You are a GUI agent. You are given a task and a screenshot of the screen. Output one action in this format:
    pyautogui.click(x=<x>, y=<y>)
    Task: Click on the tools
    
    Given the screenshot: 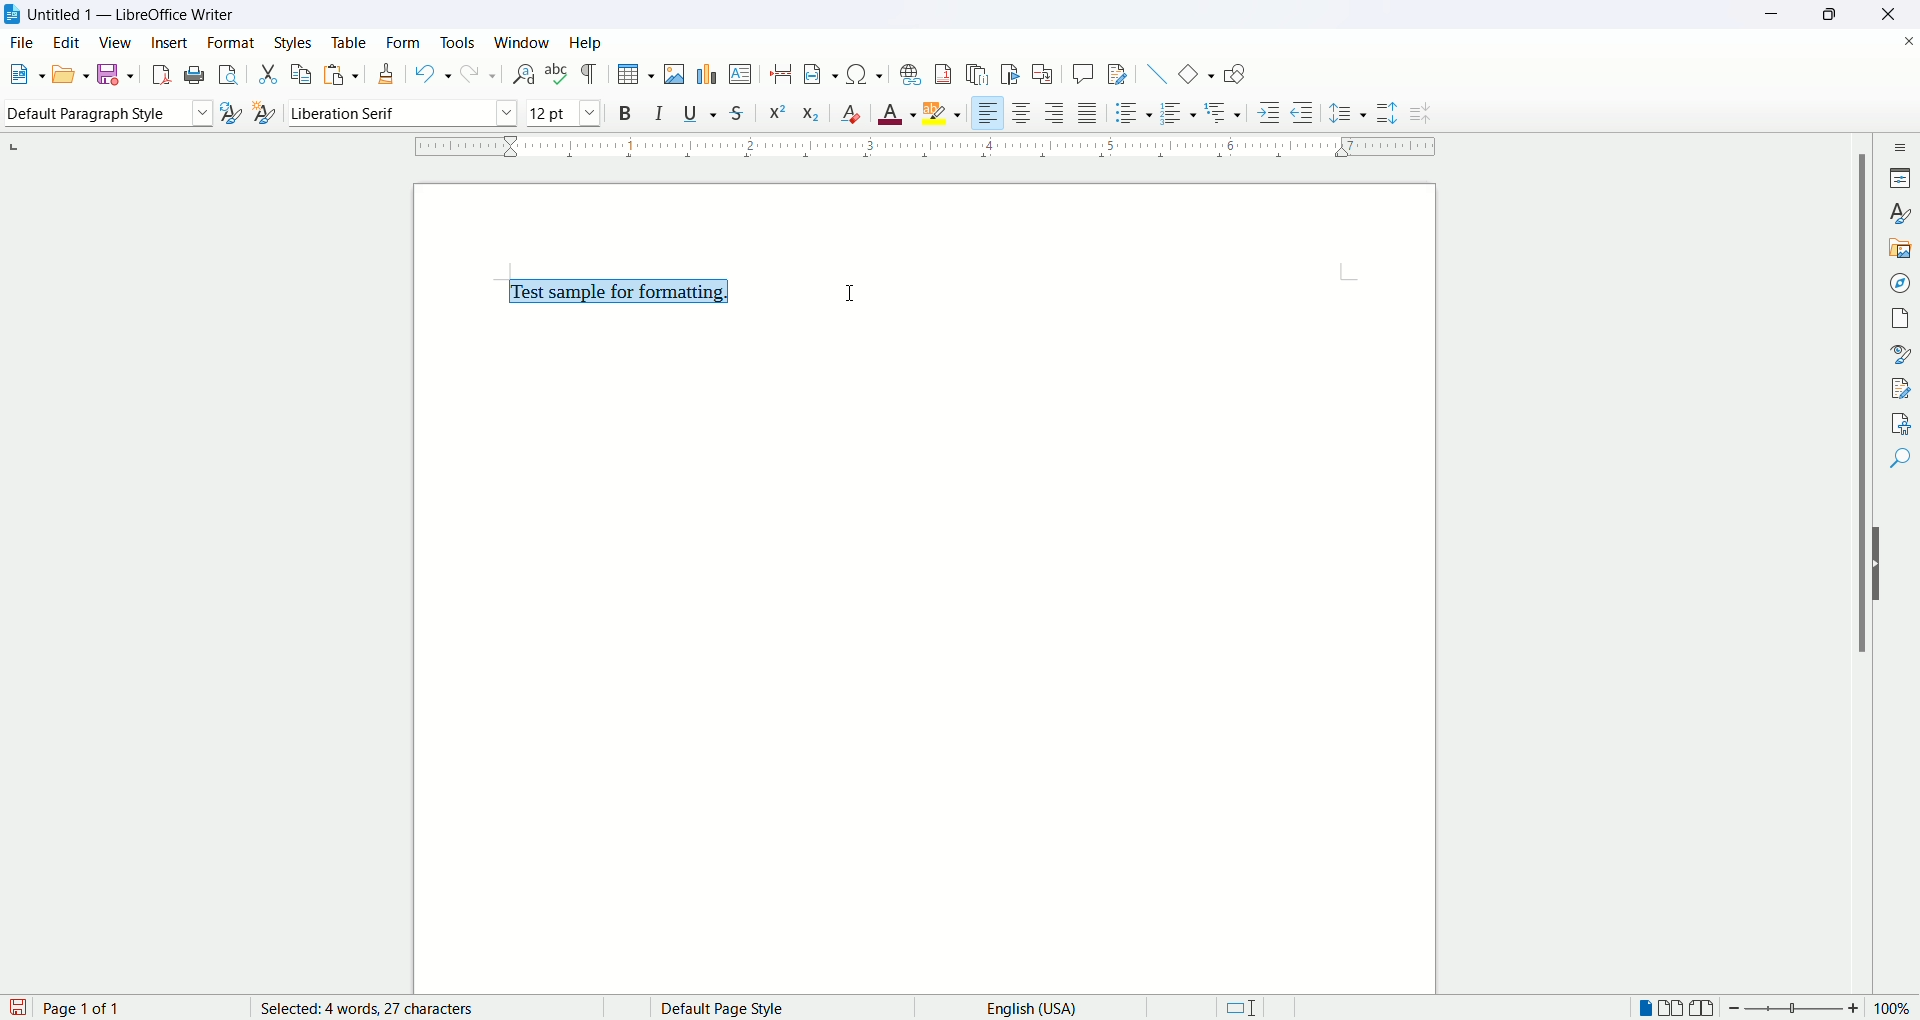 What is the action you would take?
    pyautogui.click(x=458, y=42)
    